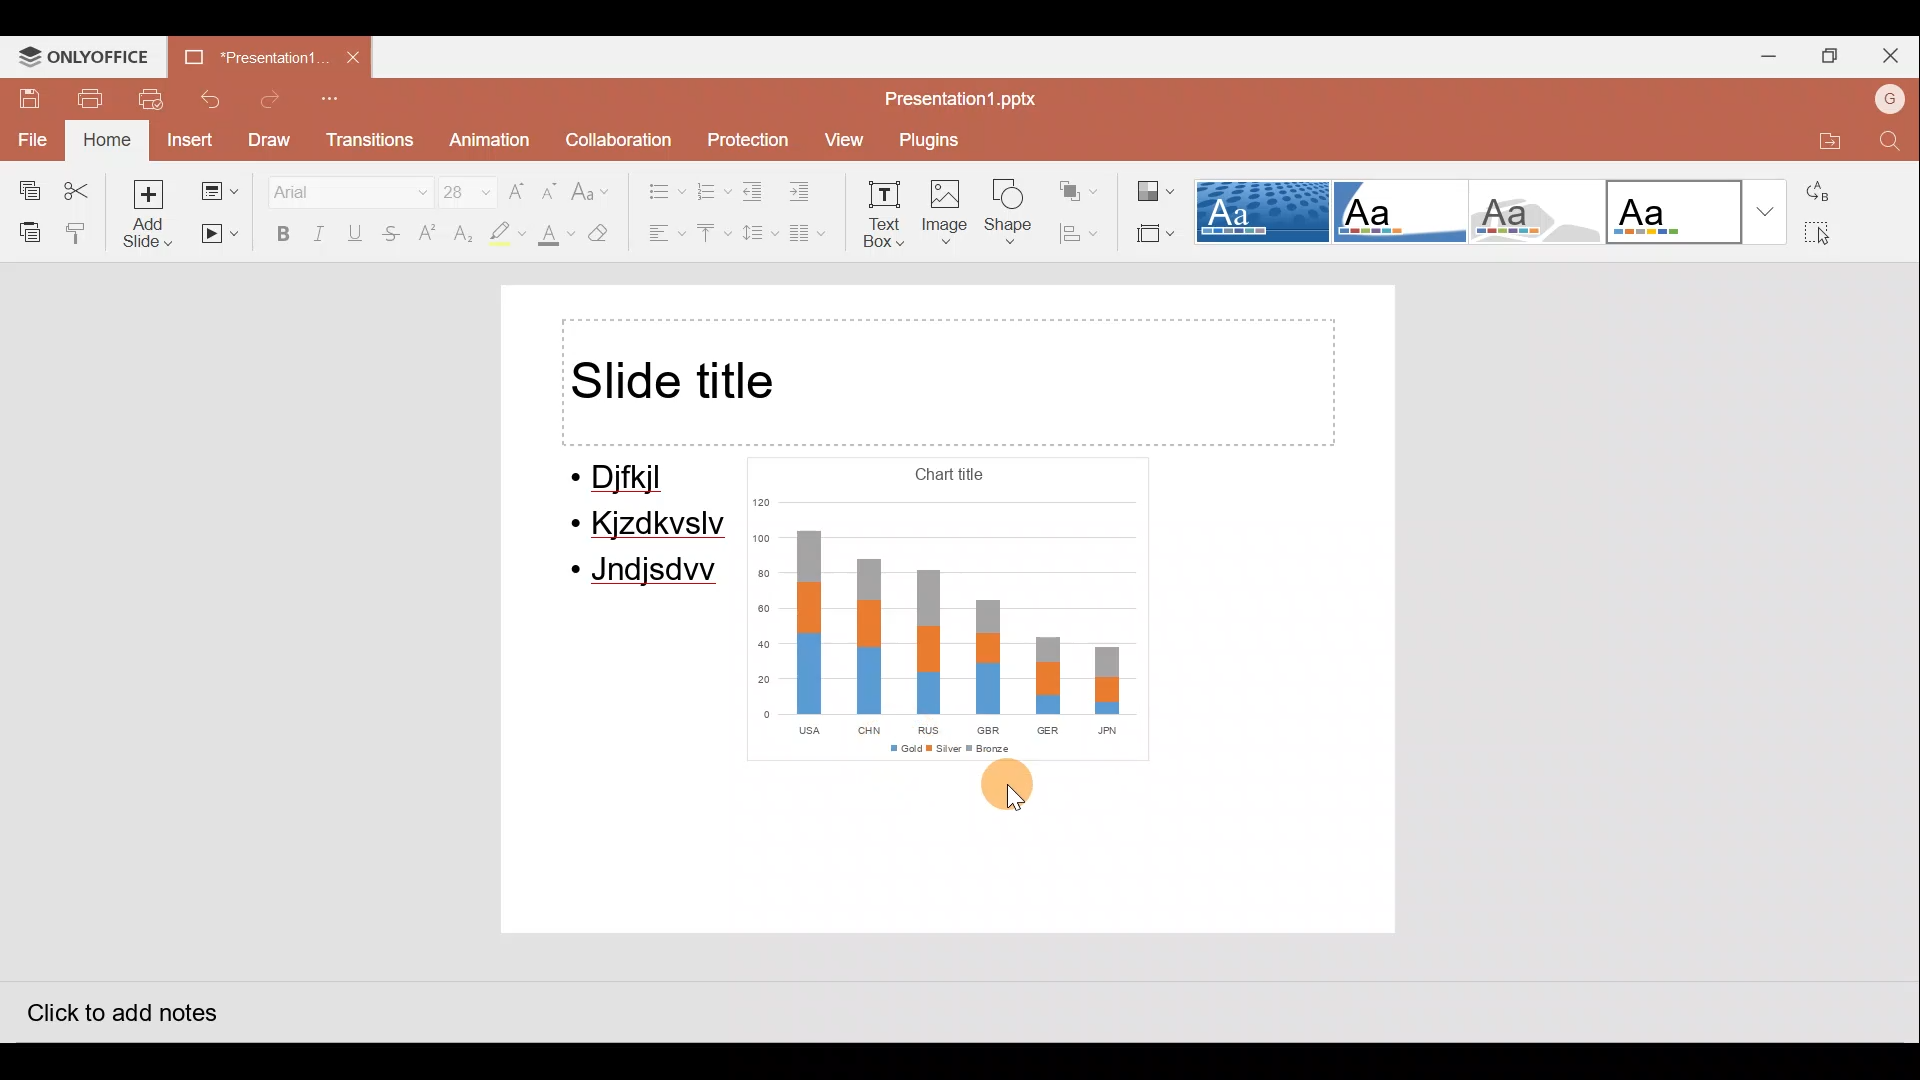  What do you see at coordinates (712, 235) in the screenshot?
I see `Vertical align` at bounding box center [712, 235].